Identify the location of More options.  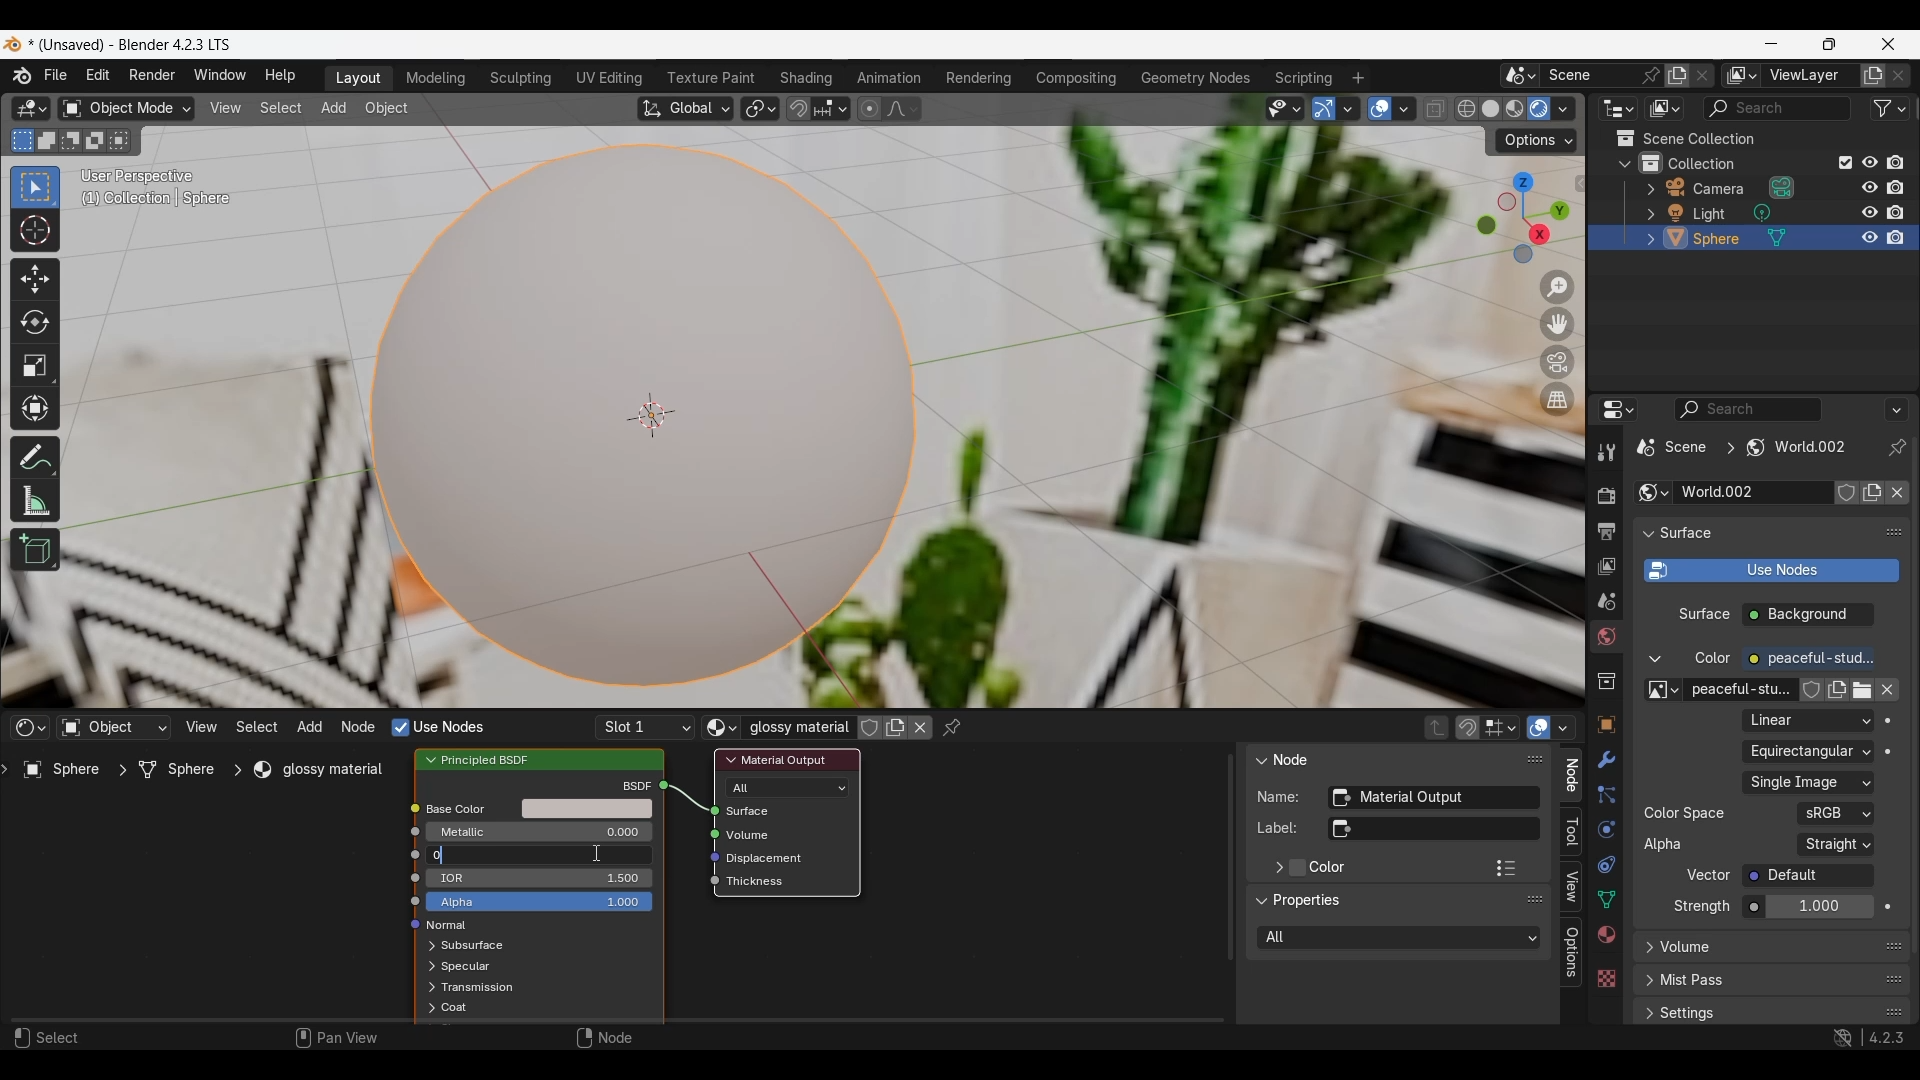
(1896, 410).